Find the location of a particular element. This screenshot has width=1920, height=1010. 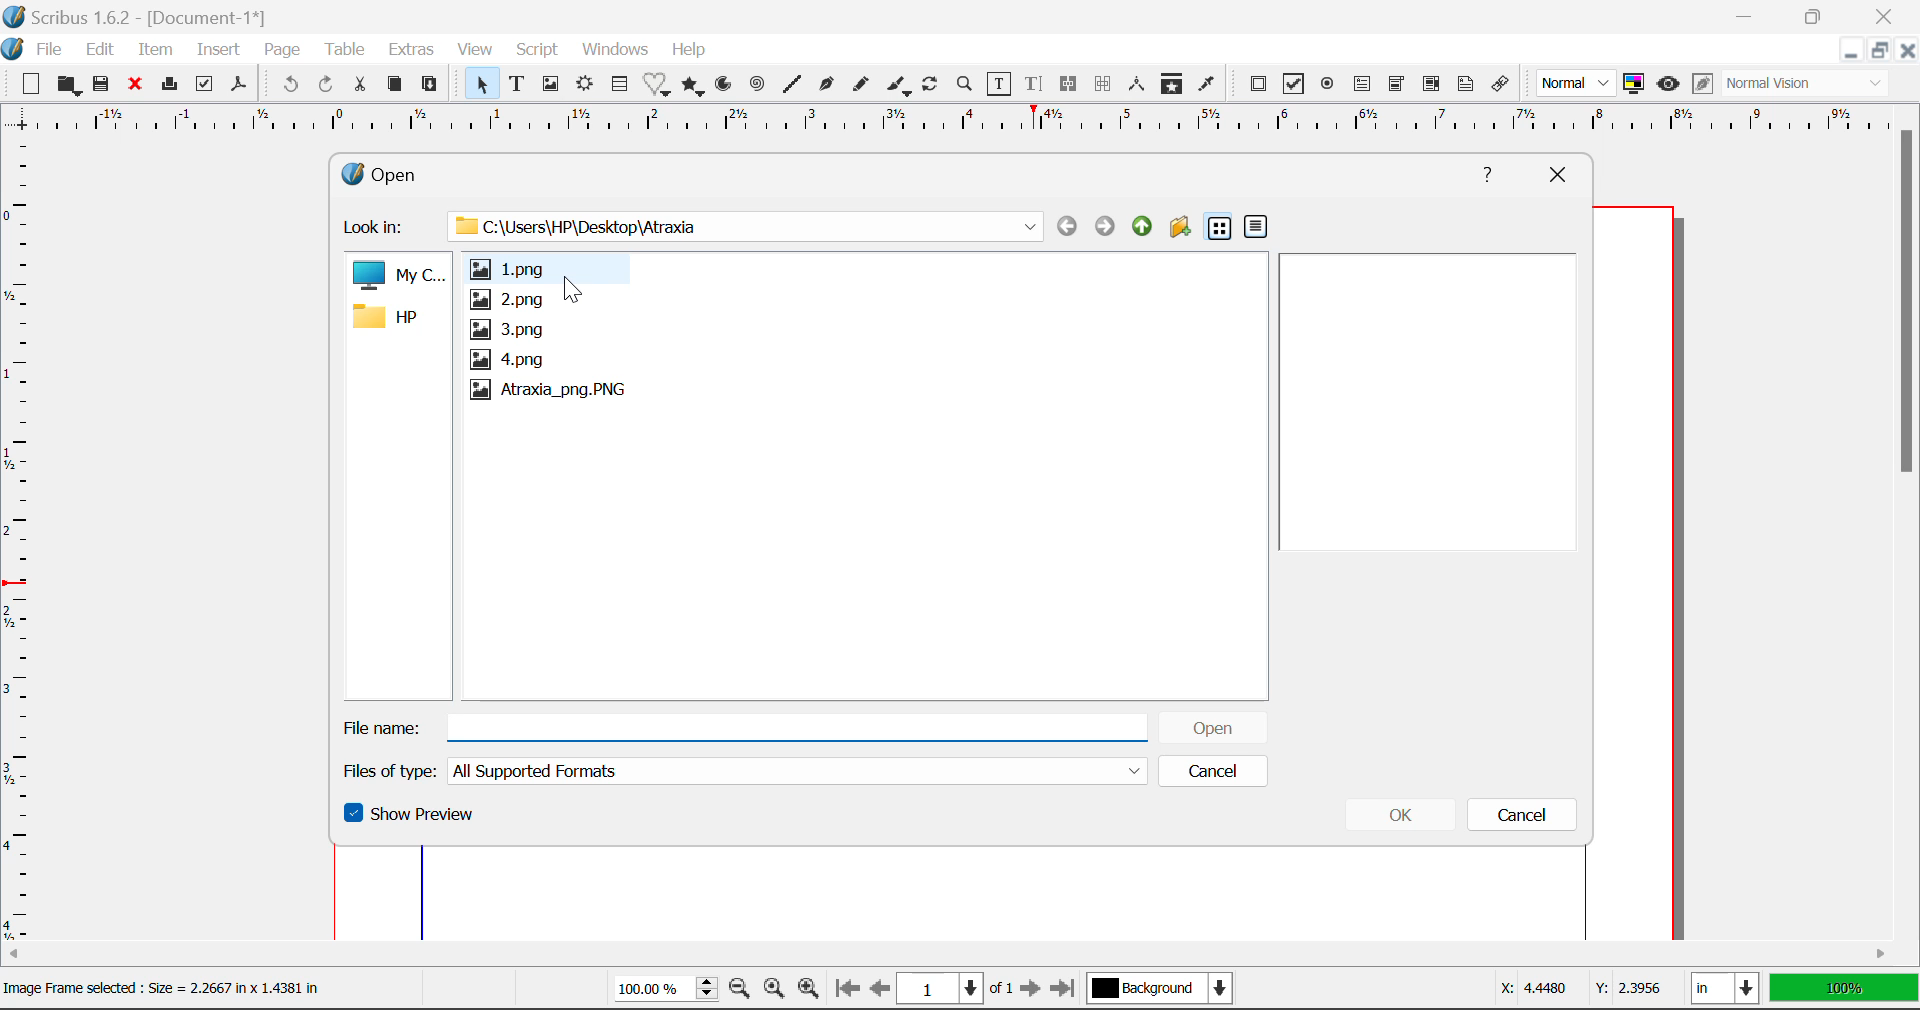

Save as Pdf is located at coordinates (238, 87).